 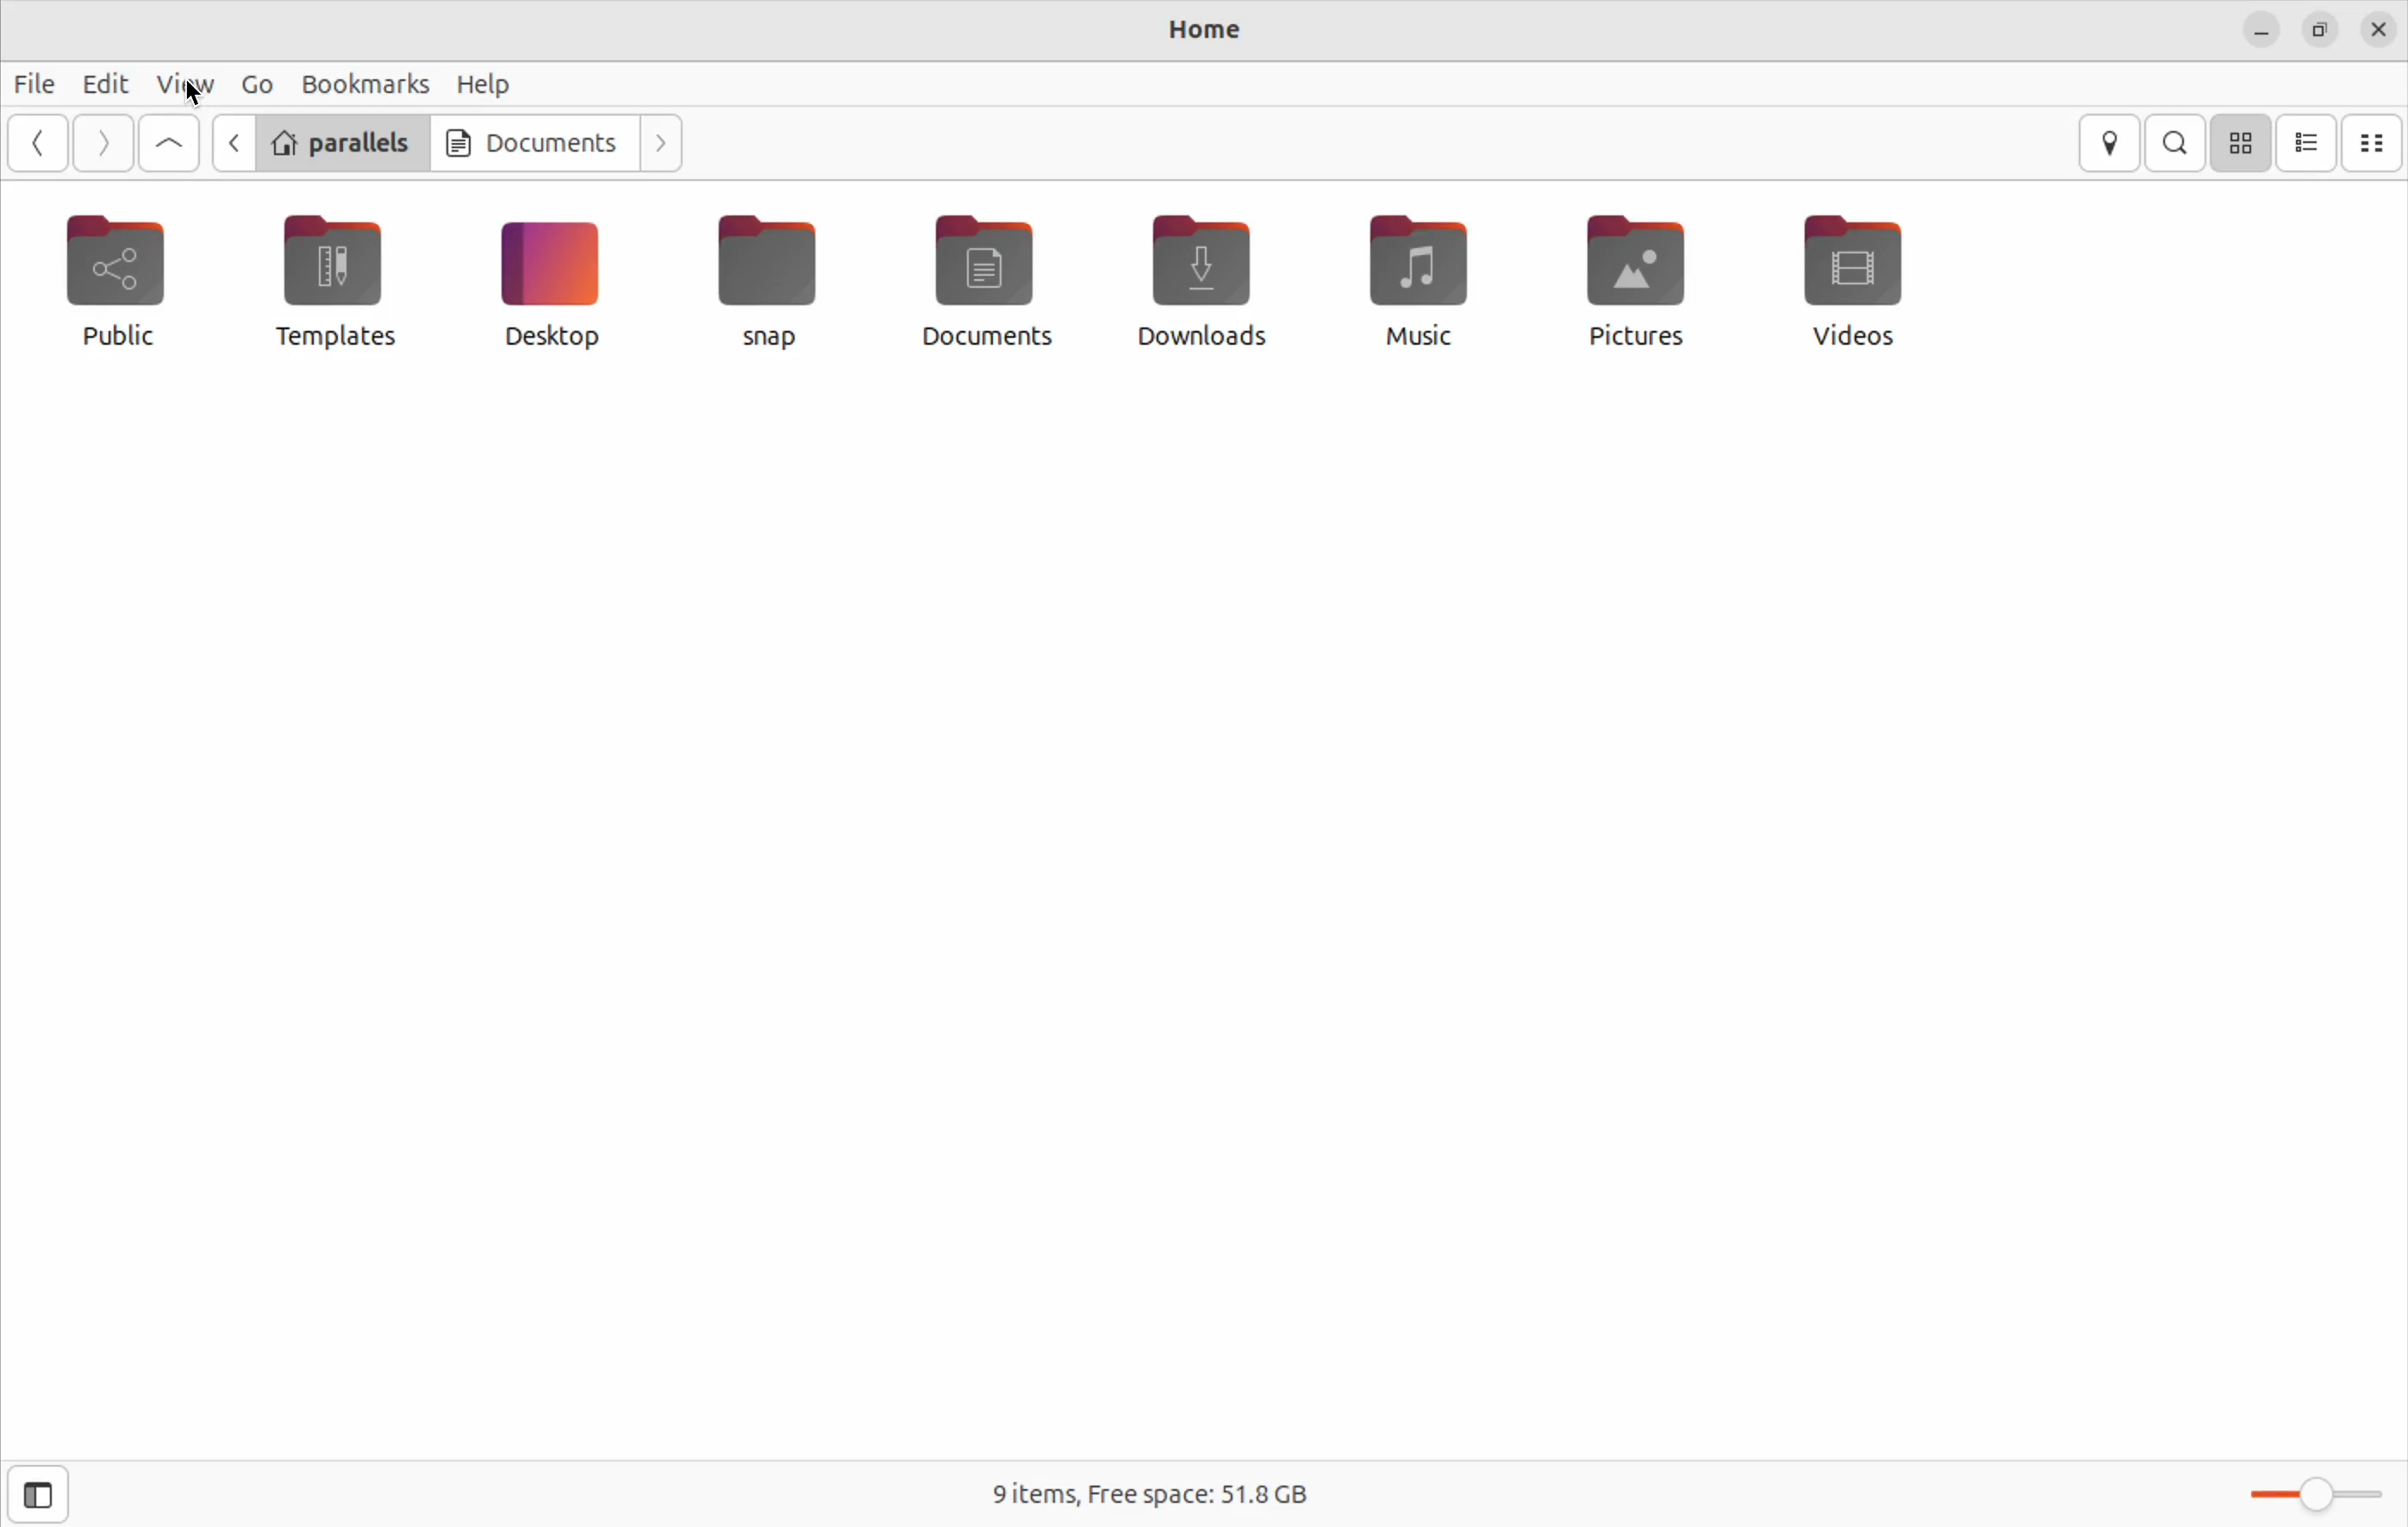 What do you see at coordinates (2264, 28) in the screenshot?
I see `minimize` at bounding box center [2264, 28].